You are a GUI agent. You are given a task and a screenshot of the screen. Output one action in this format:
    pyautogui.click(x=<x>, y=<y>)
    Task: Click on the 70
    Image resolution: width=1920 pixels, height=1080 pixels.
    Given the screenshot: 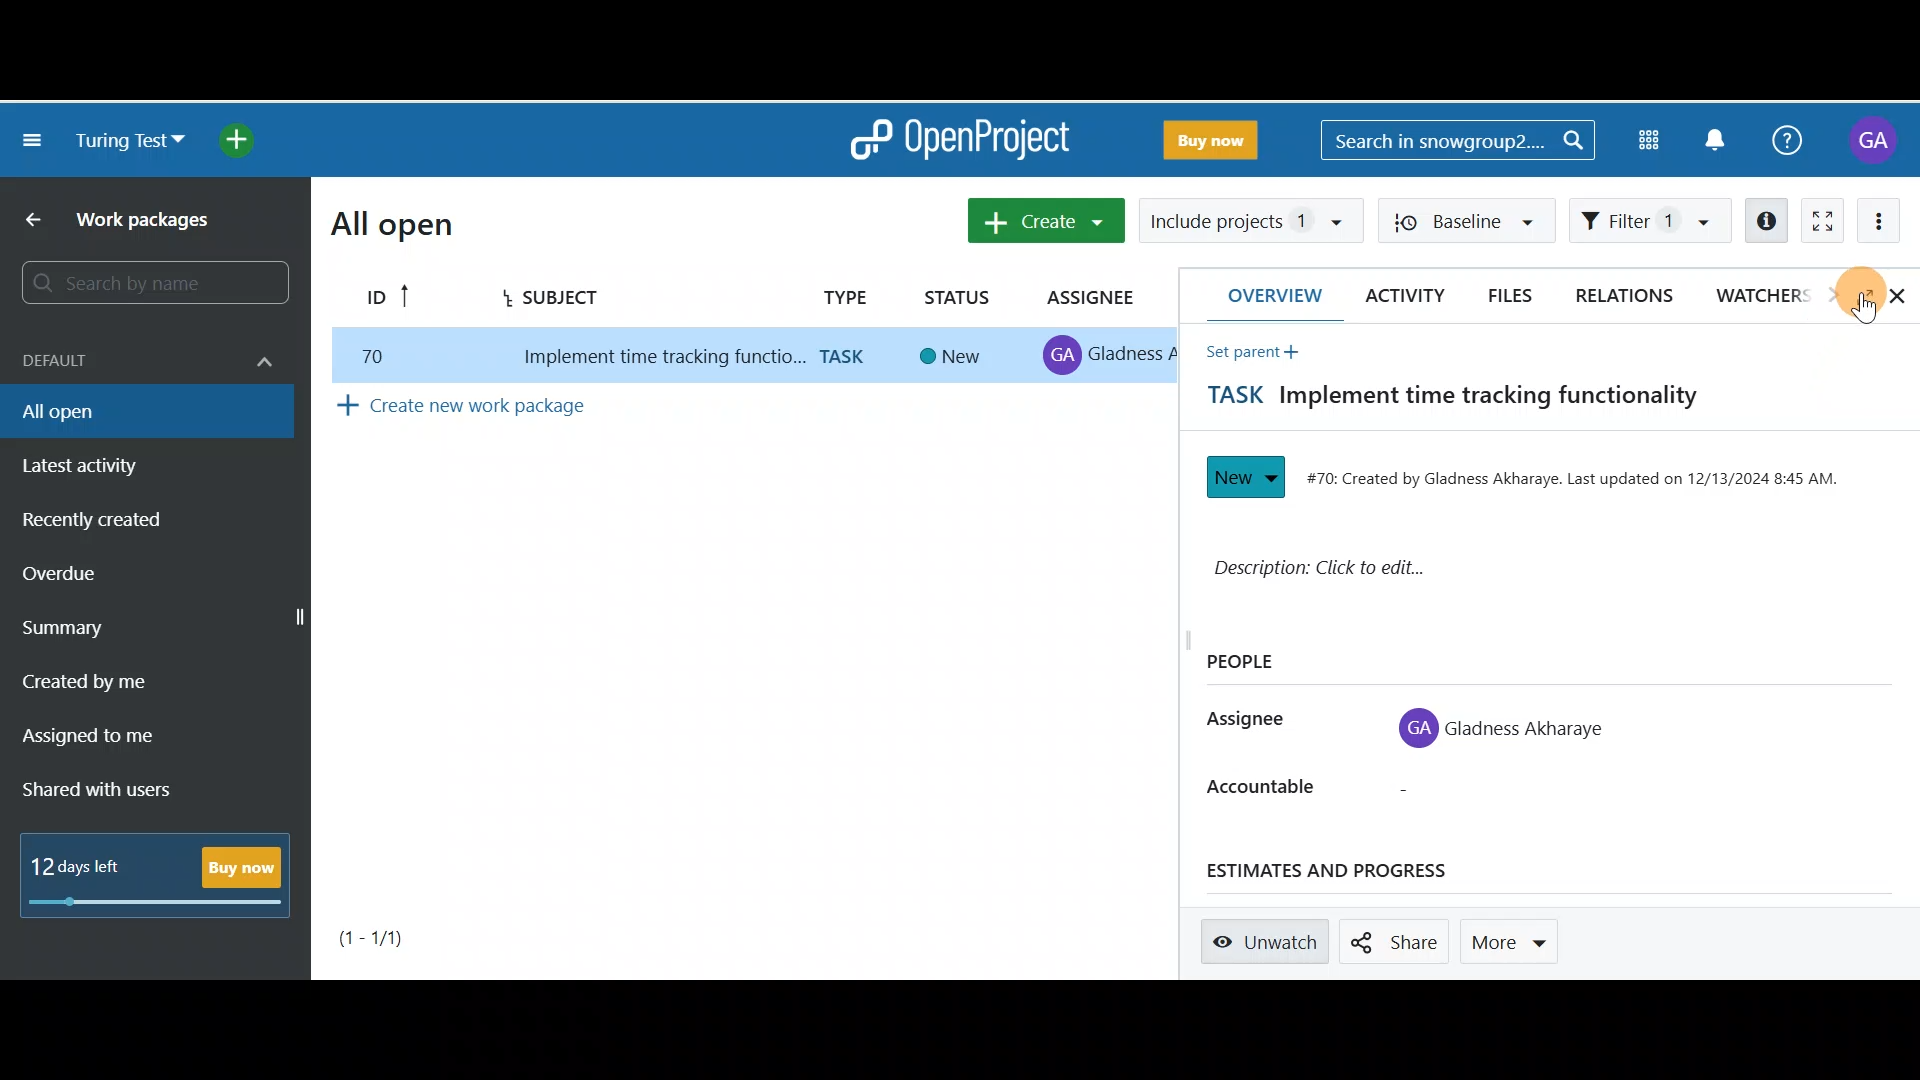 What is the action you would take?
    pyautogui.click(x=378, y=354)
    